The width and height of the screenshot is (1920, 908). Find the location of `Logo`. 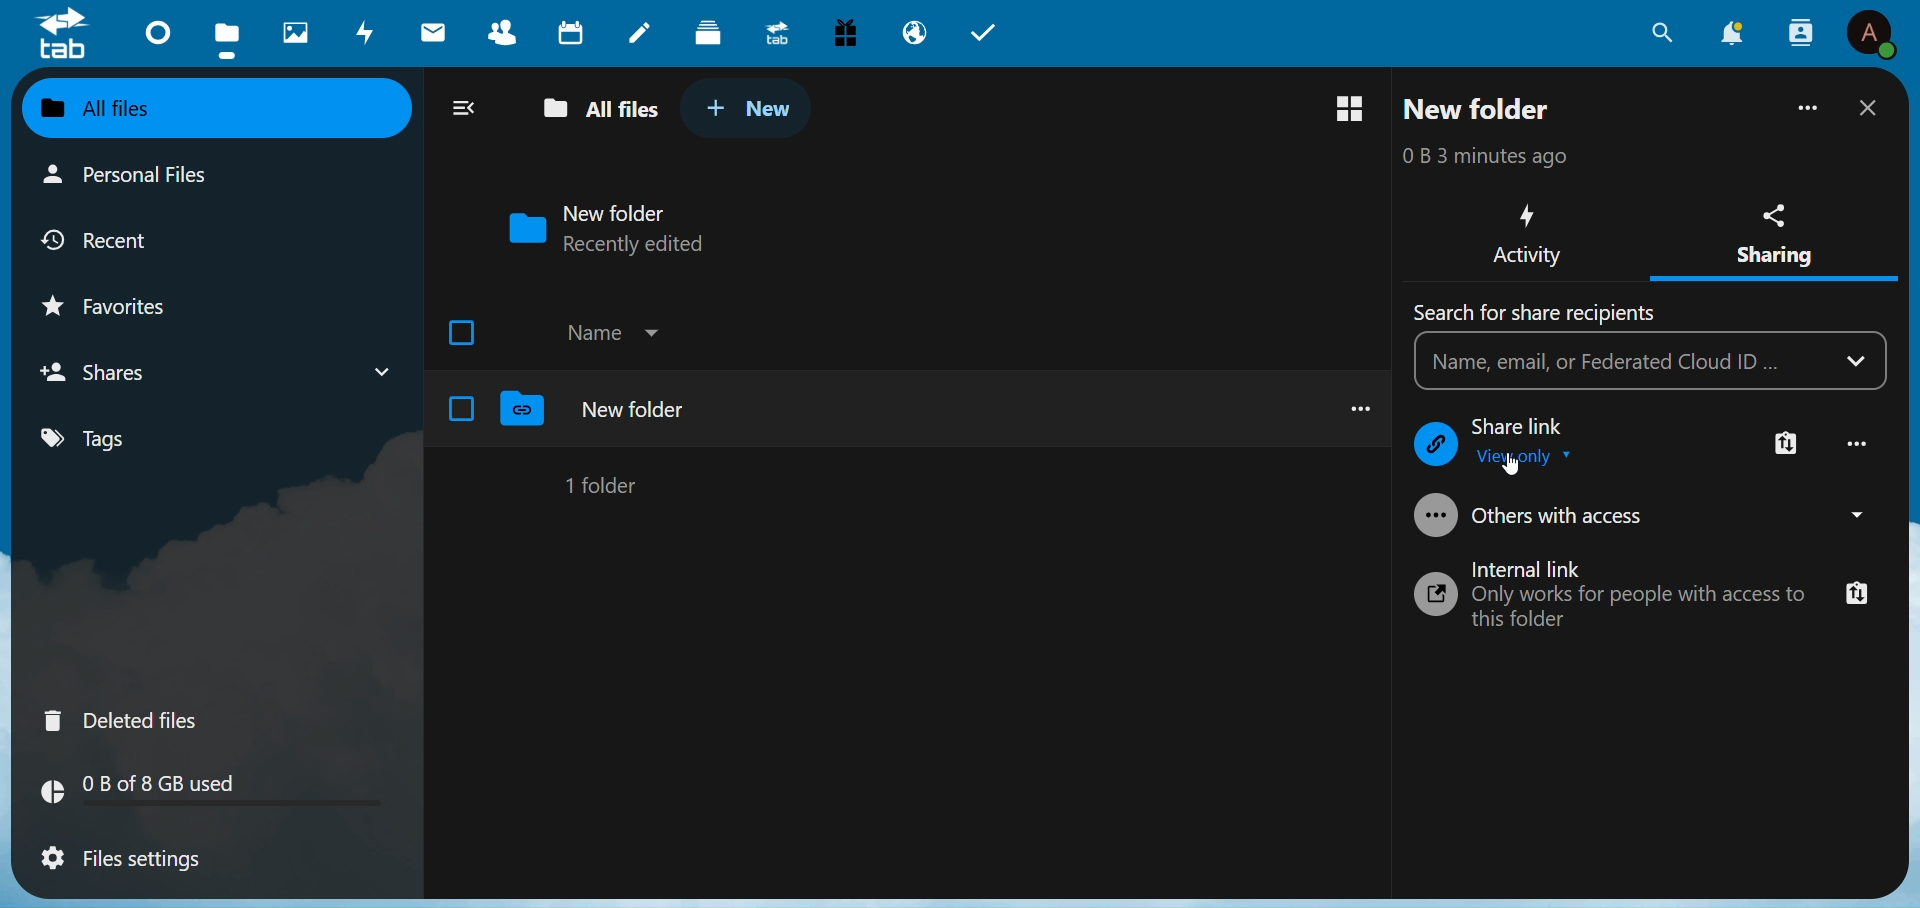

Logo is located at coordinates (64, 37).